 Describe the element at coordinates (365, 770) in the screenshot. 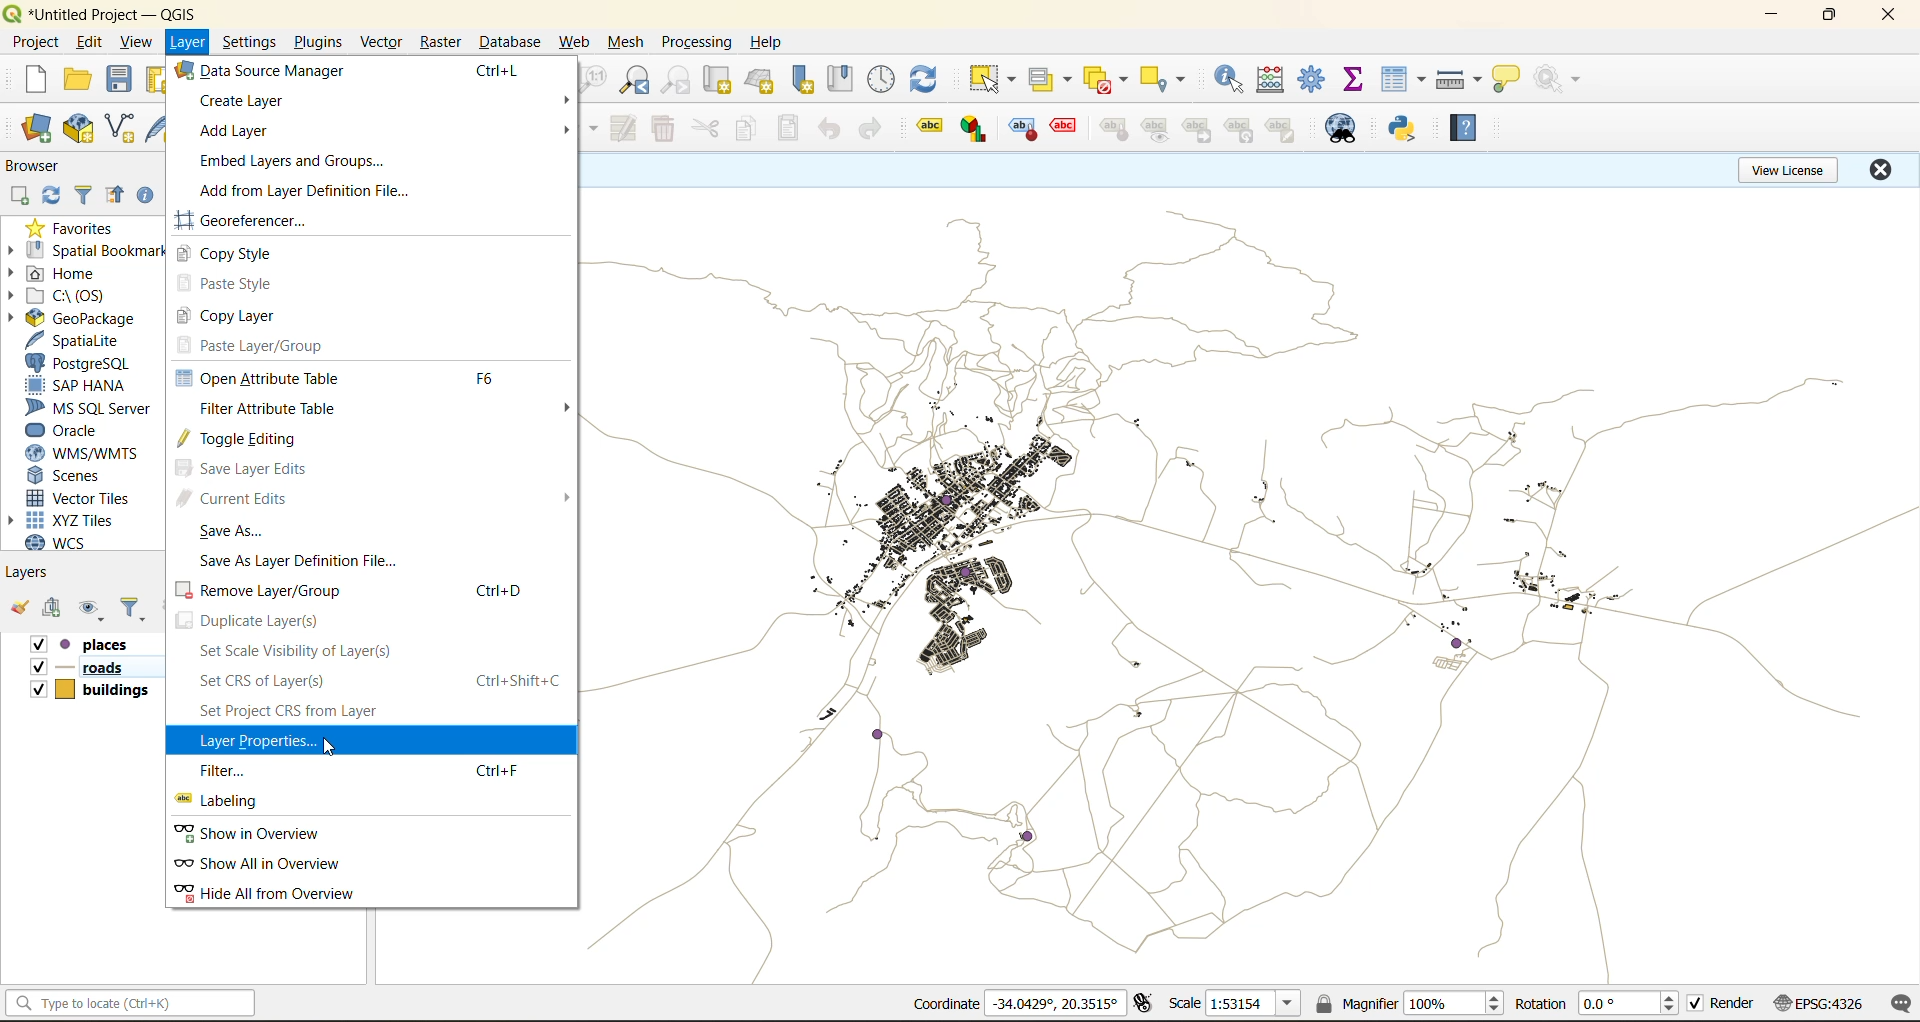

I see `filter` at that location.